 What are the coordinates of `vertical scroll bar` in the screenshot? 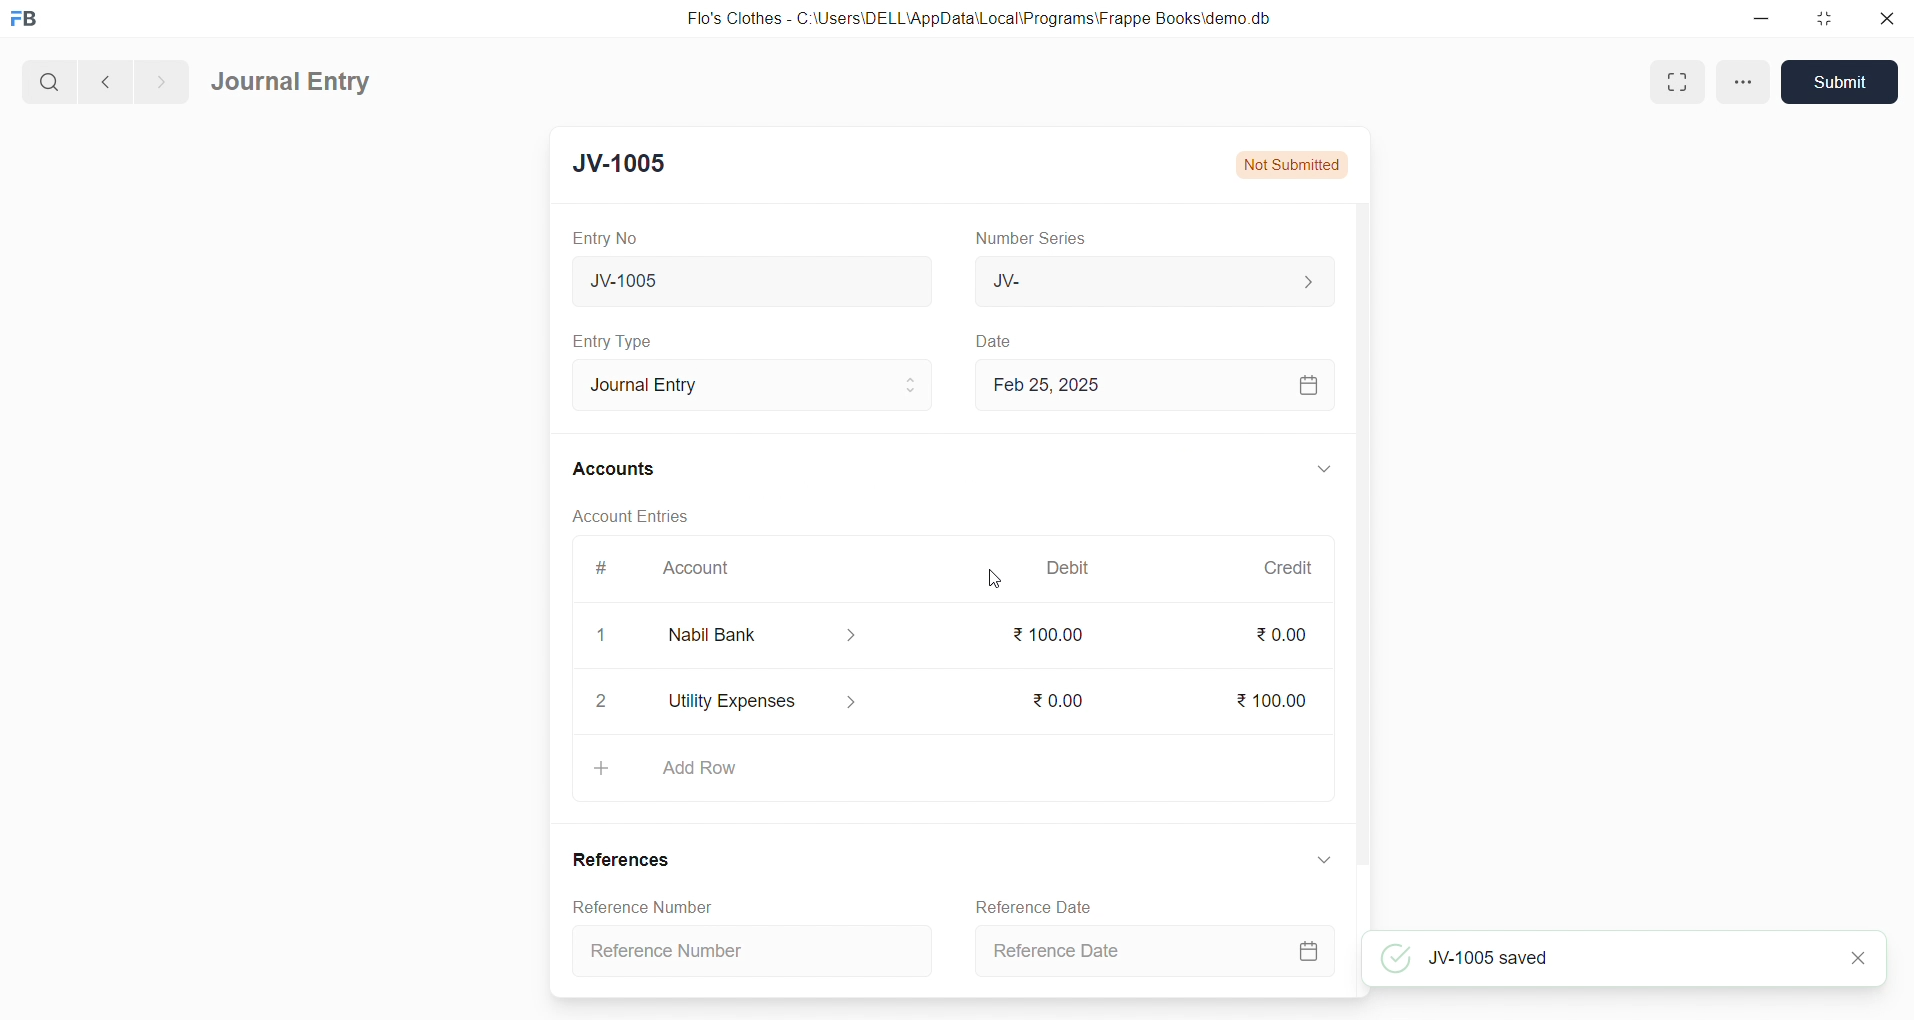 It's located at (1362, 597).